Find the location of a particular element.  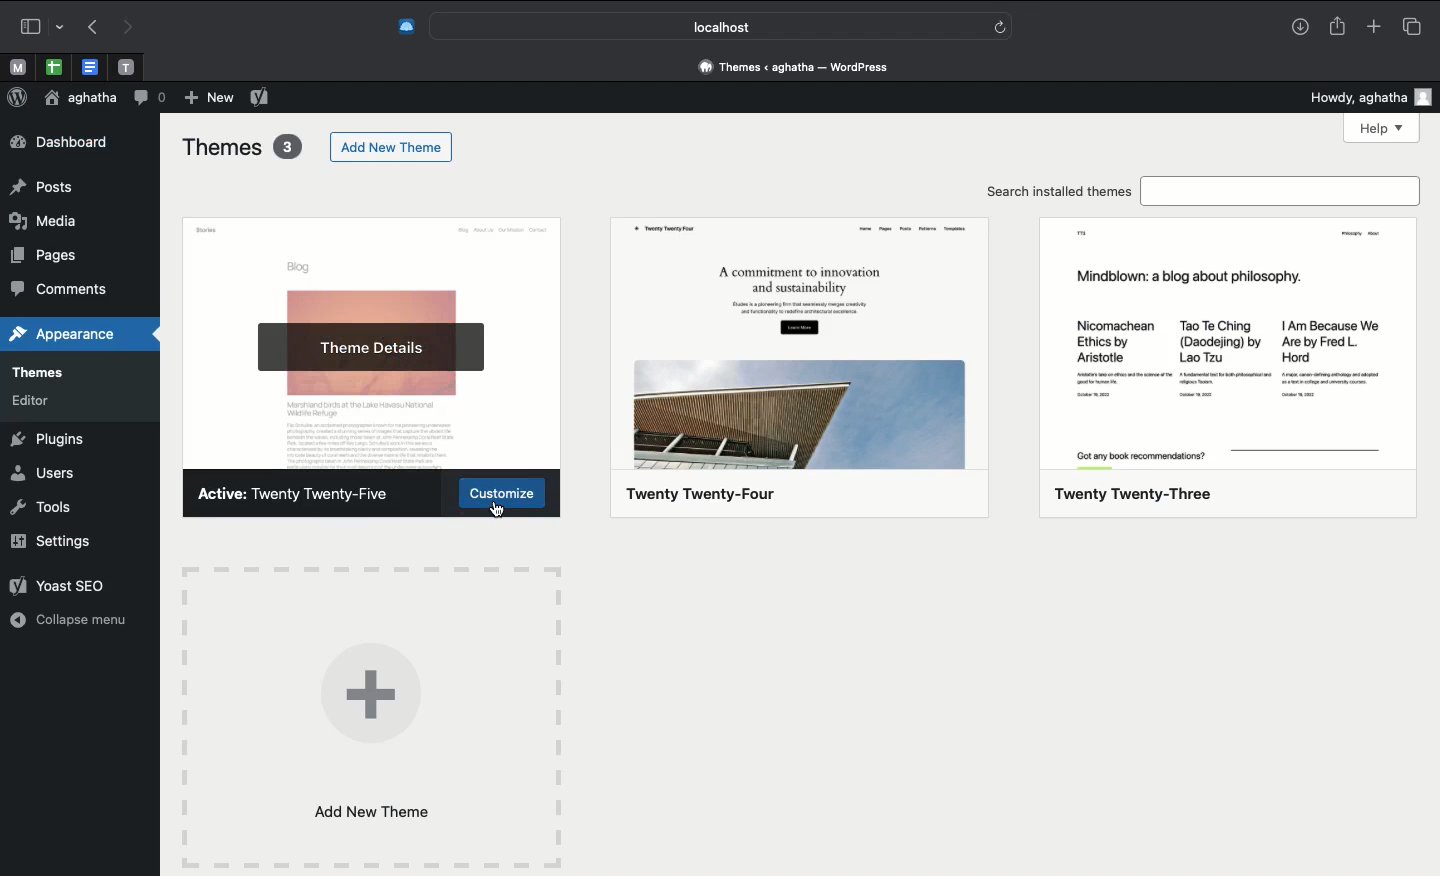

comments is located at coordinates (60, 290).